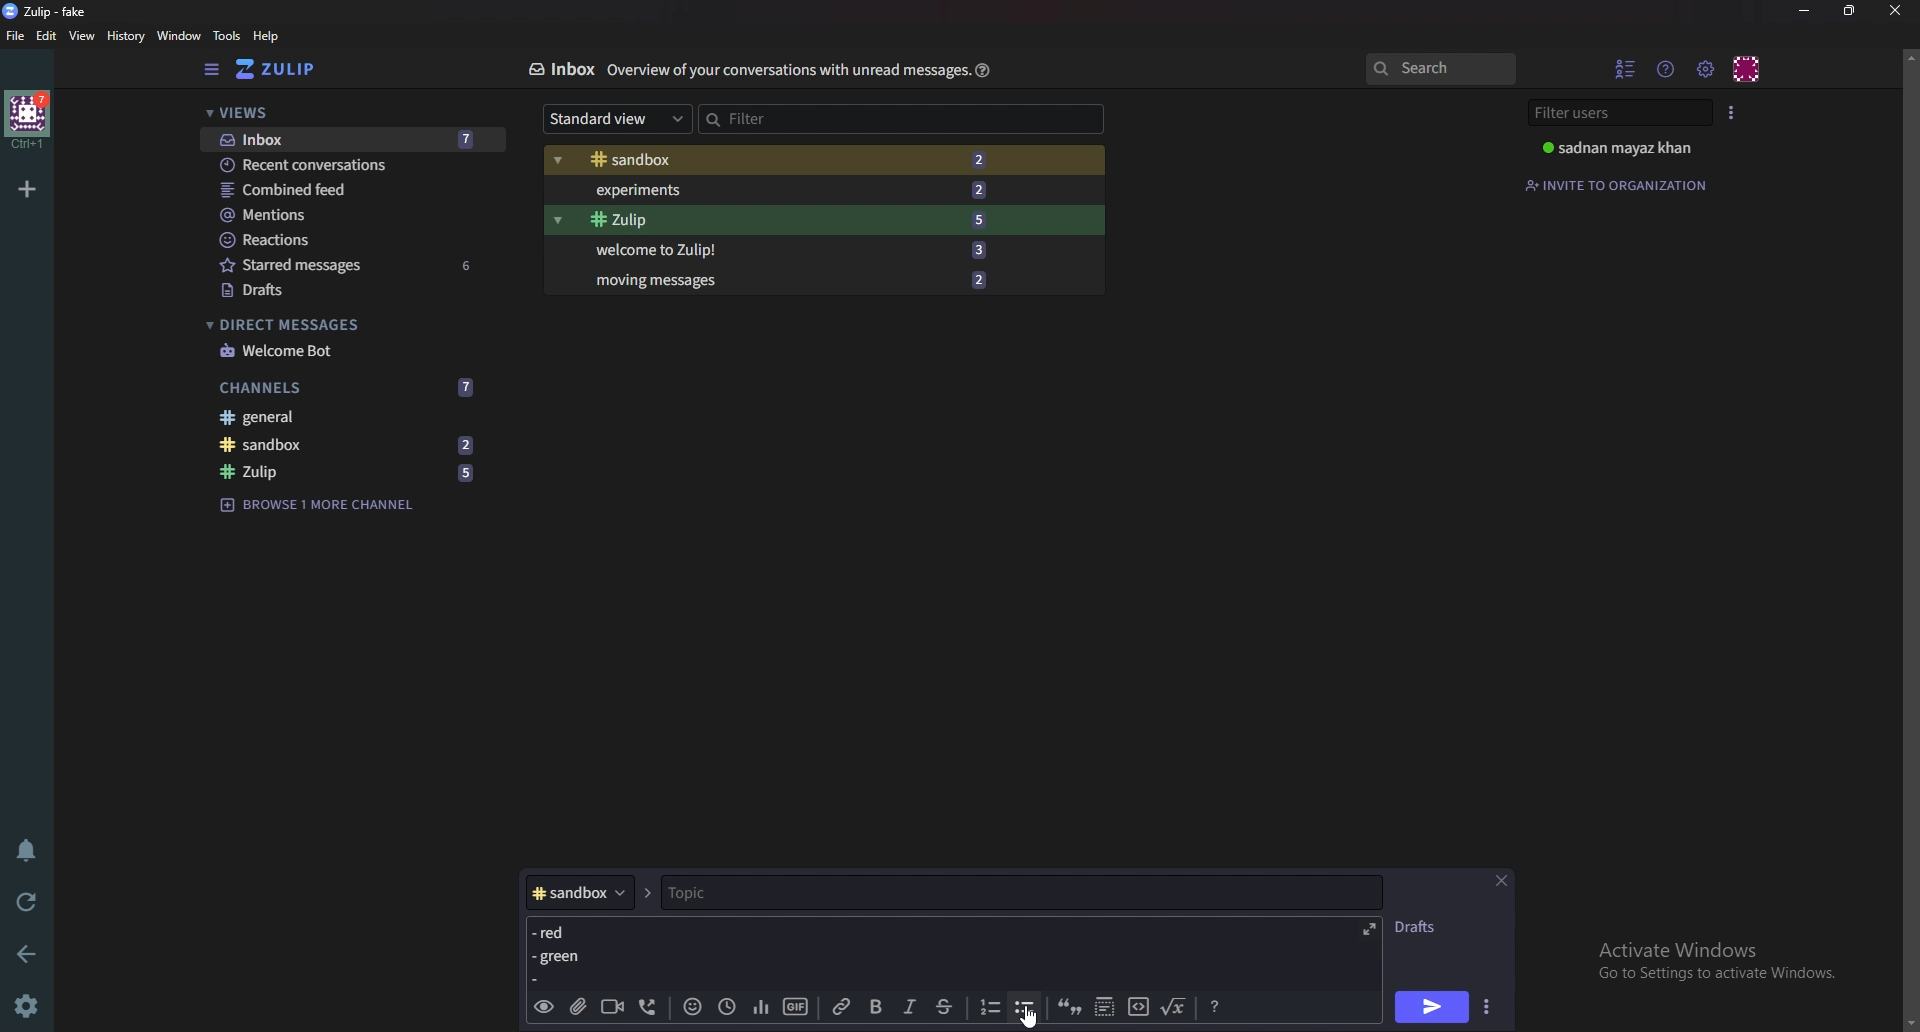  Describe the element at coordinates (1628, 147) in the screenshot. I see `User` at that location.